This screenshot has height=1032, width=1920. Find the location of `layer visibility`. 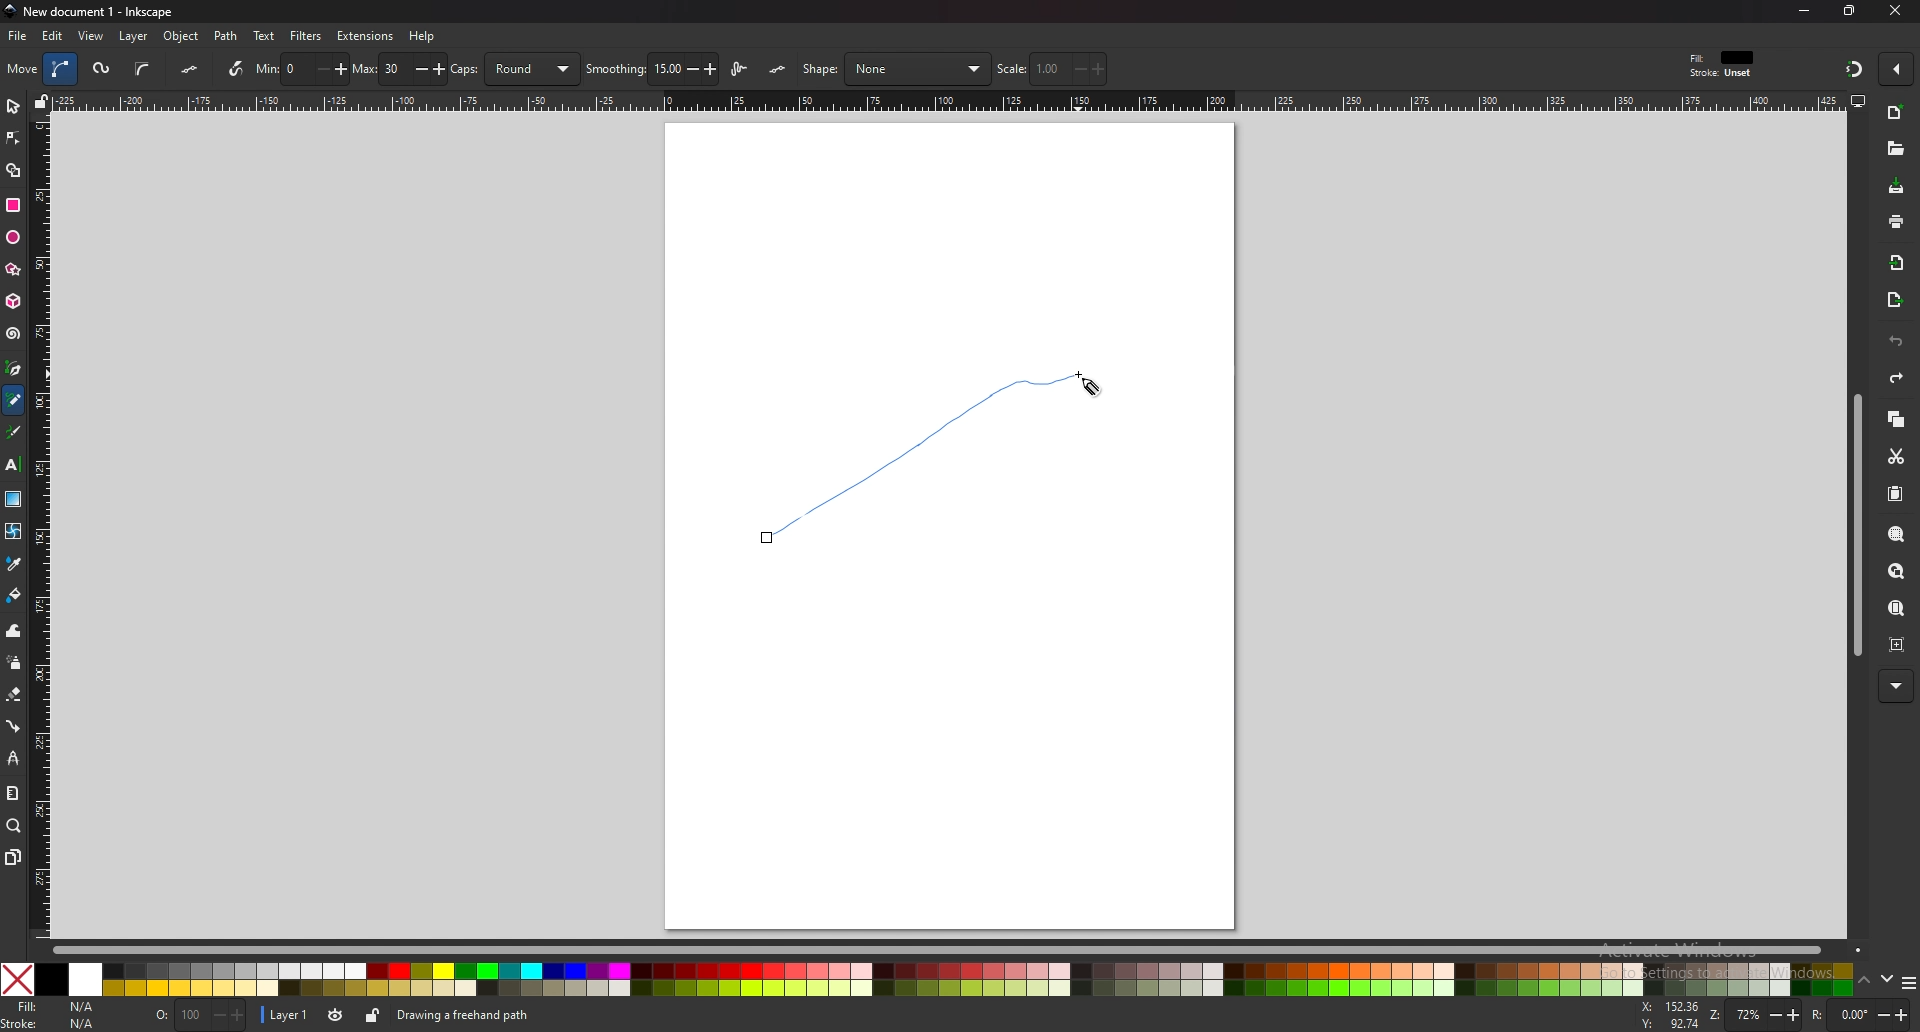

layer visibility is located at coordinates (334, 1016).